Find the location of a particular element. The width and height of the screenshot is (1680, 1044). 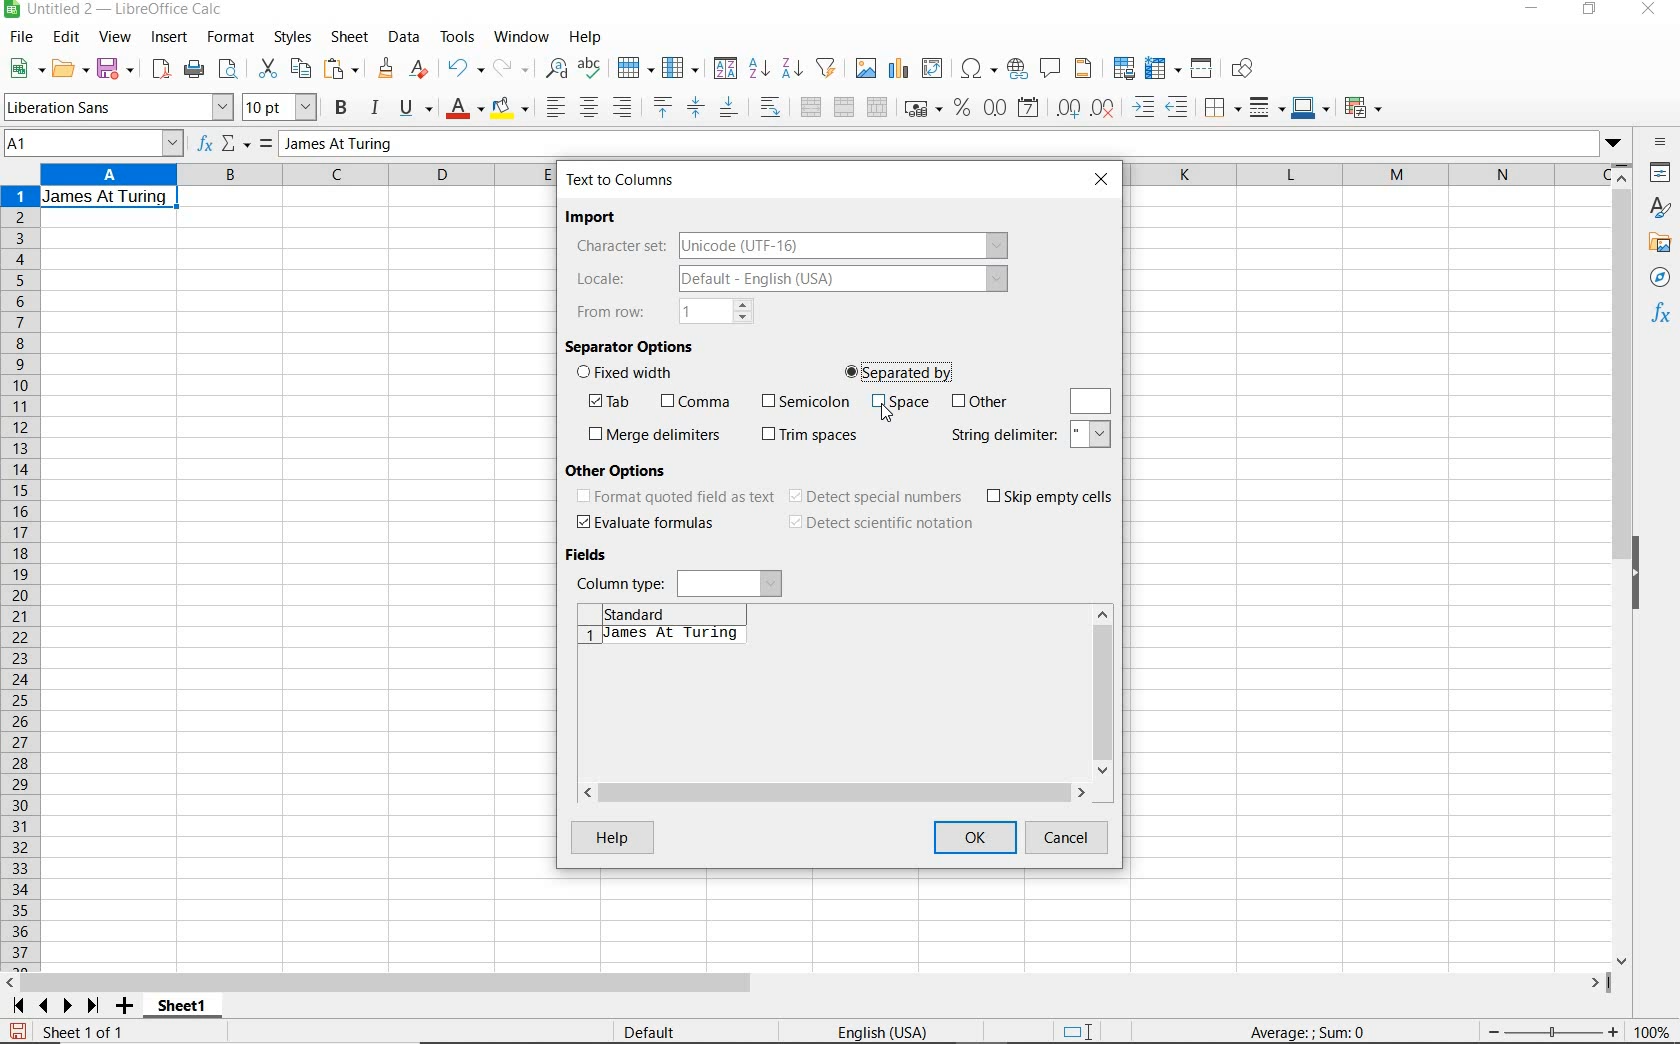

scroll sheets is located at coordinates (52, 1005).